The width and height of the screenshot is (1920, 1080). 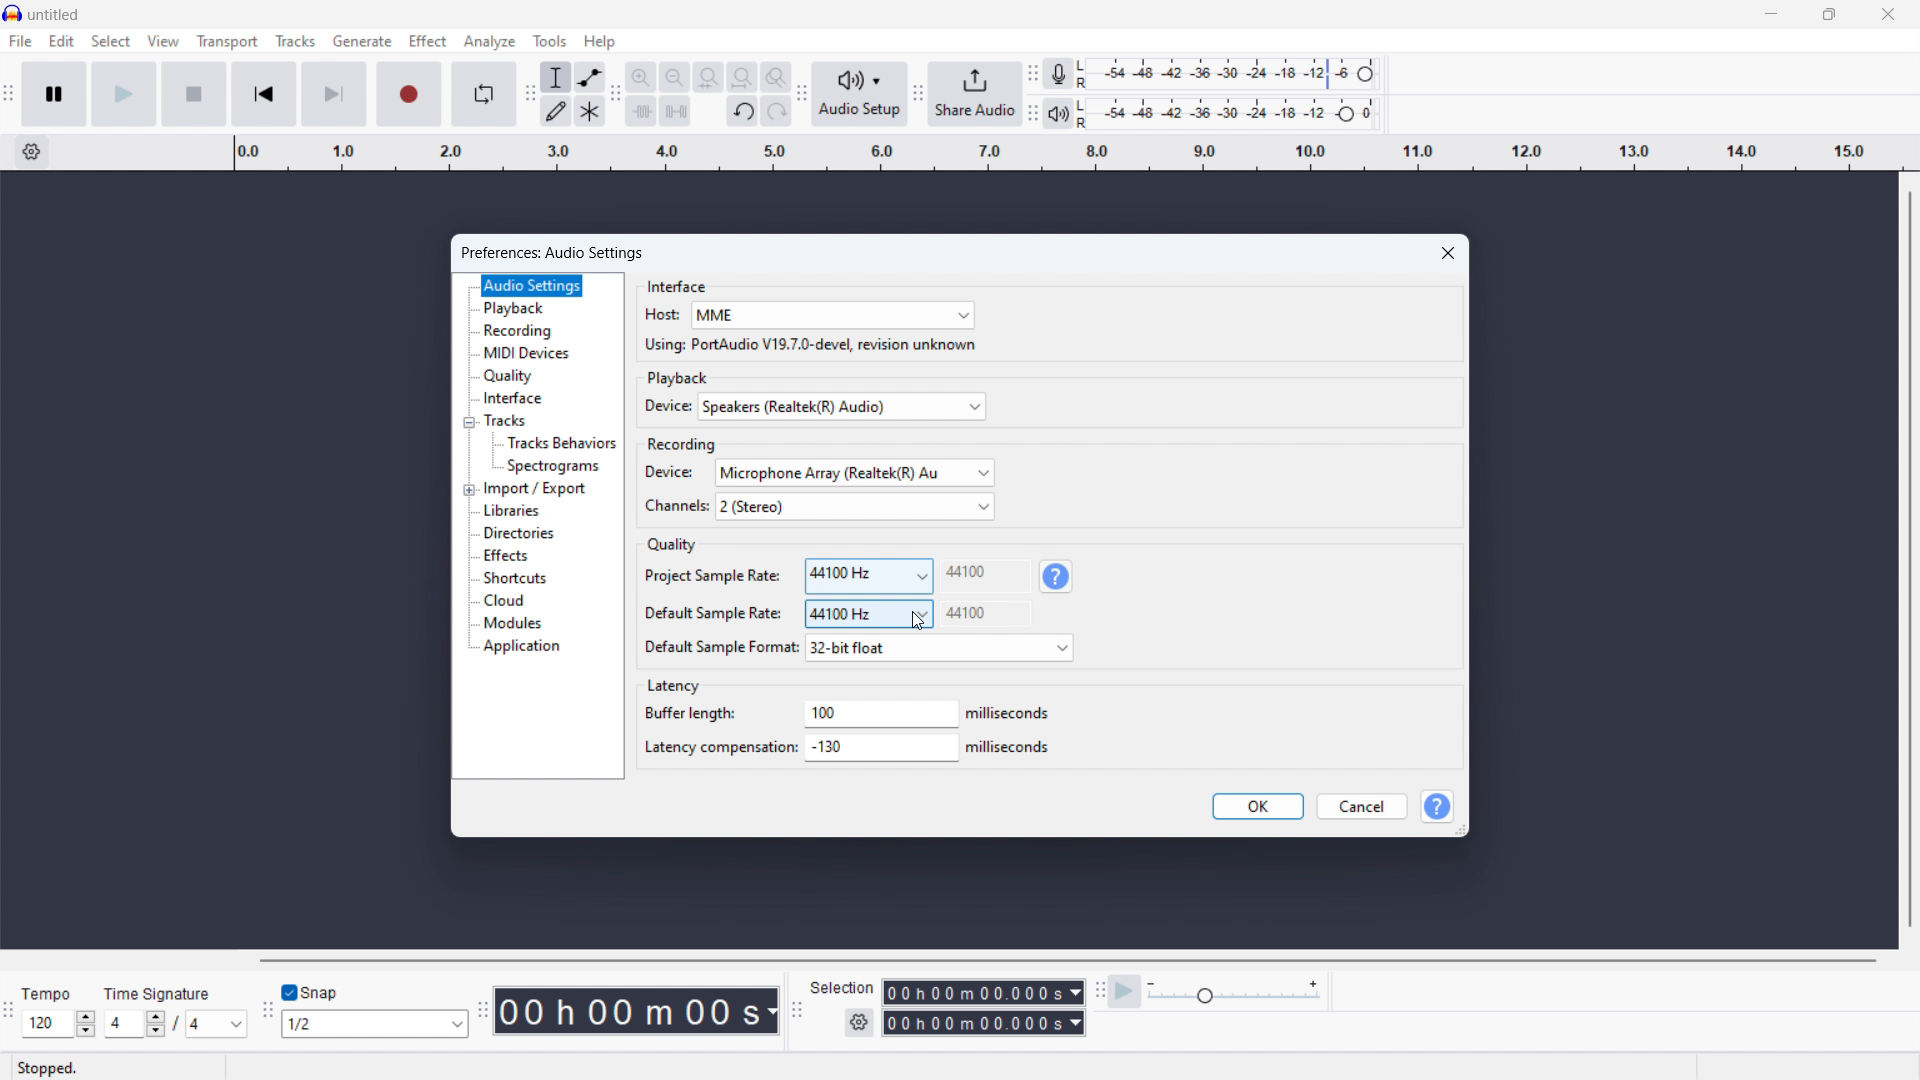 I want to click on audio setup toolbar, so click(x=801, y=94).